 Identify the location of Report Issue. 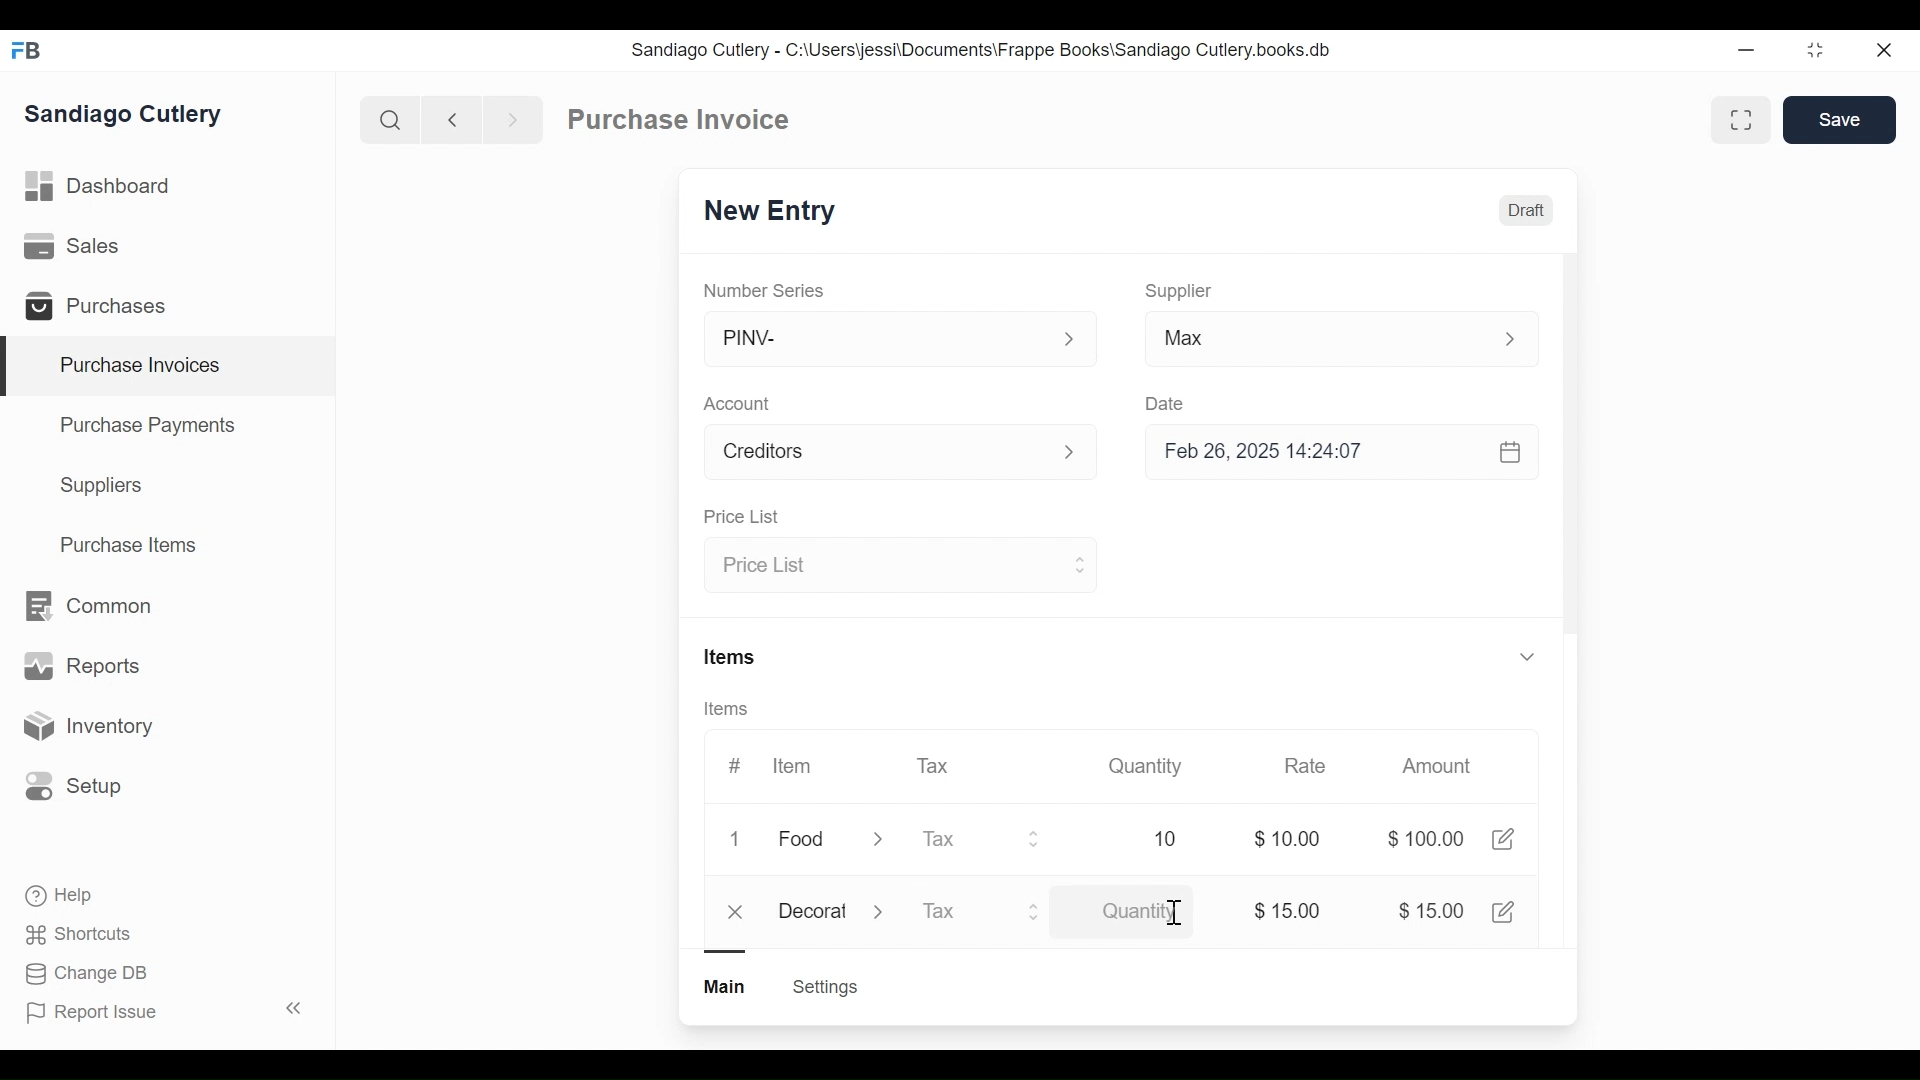
(163, 1011).